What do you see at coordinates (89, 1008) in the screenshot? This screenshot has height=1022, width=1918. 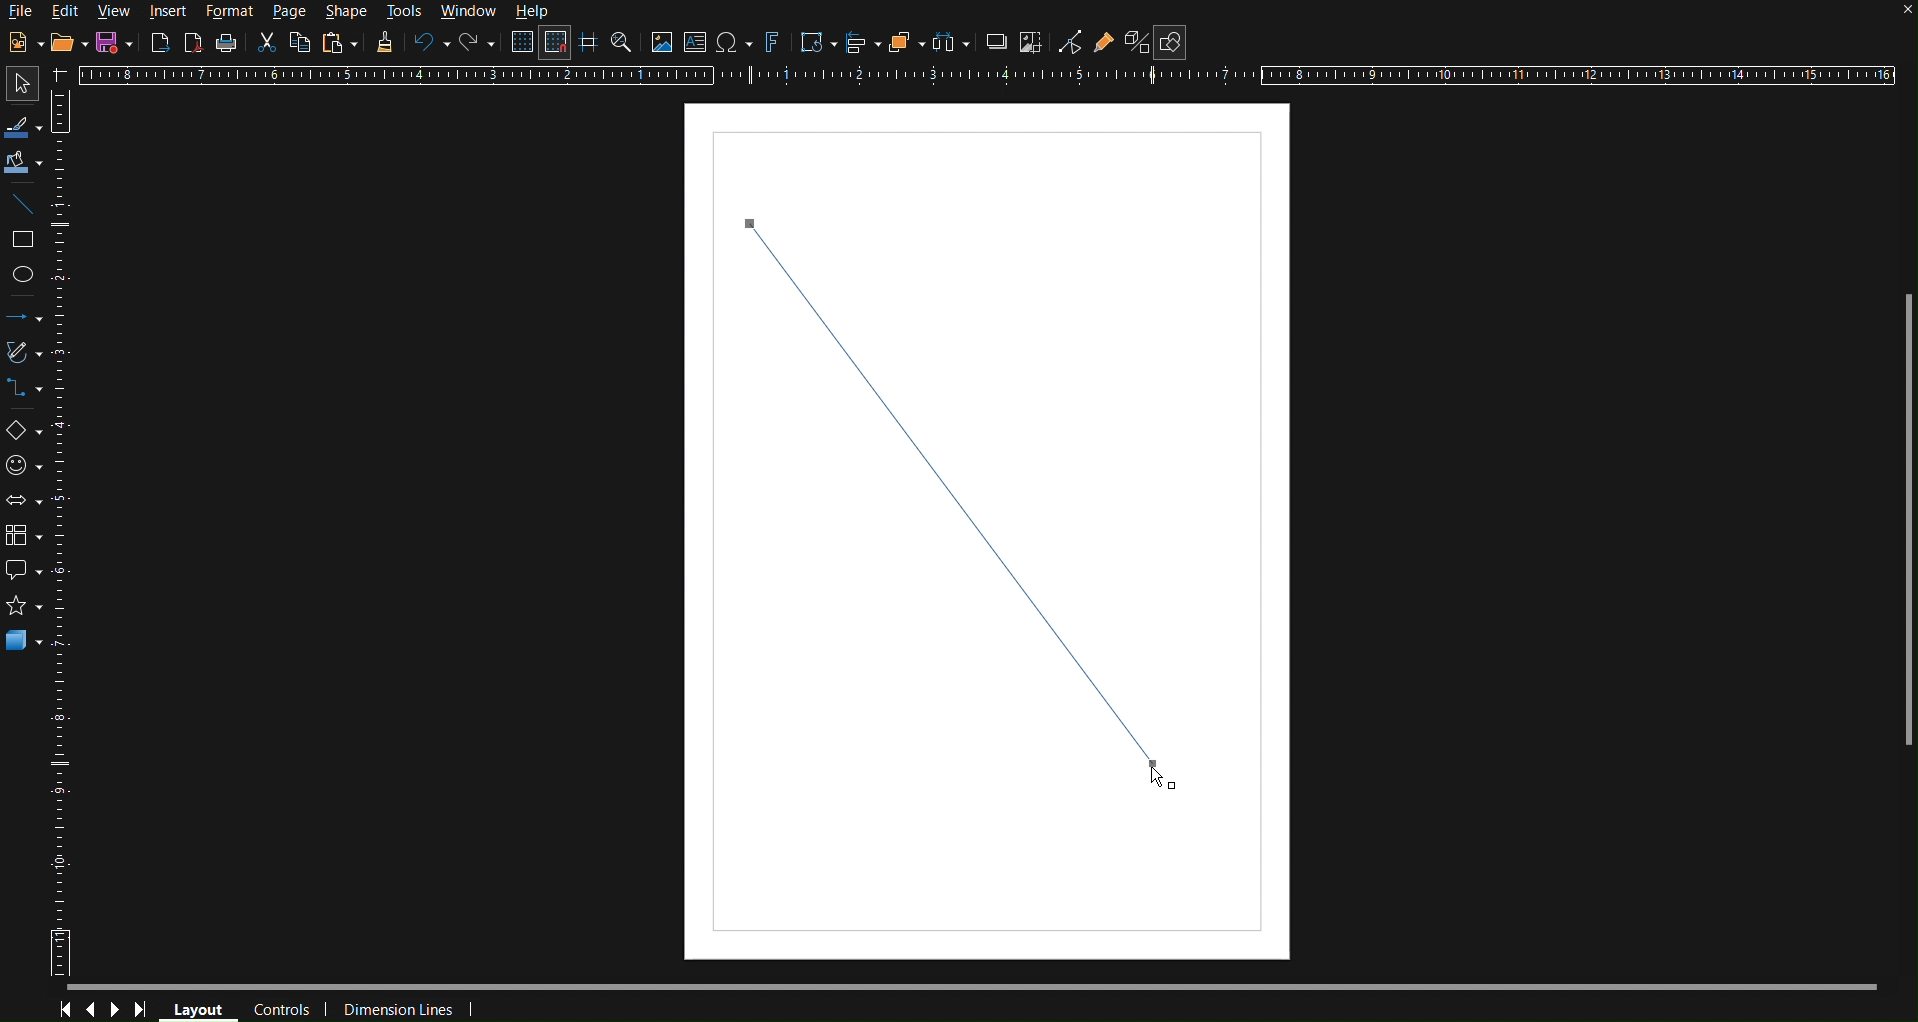 I see `Previous` at bounding box center [89, 1008].